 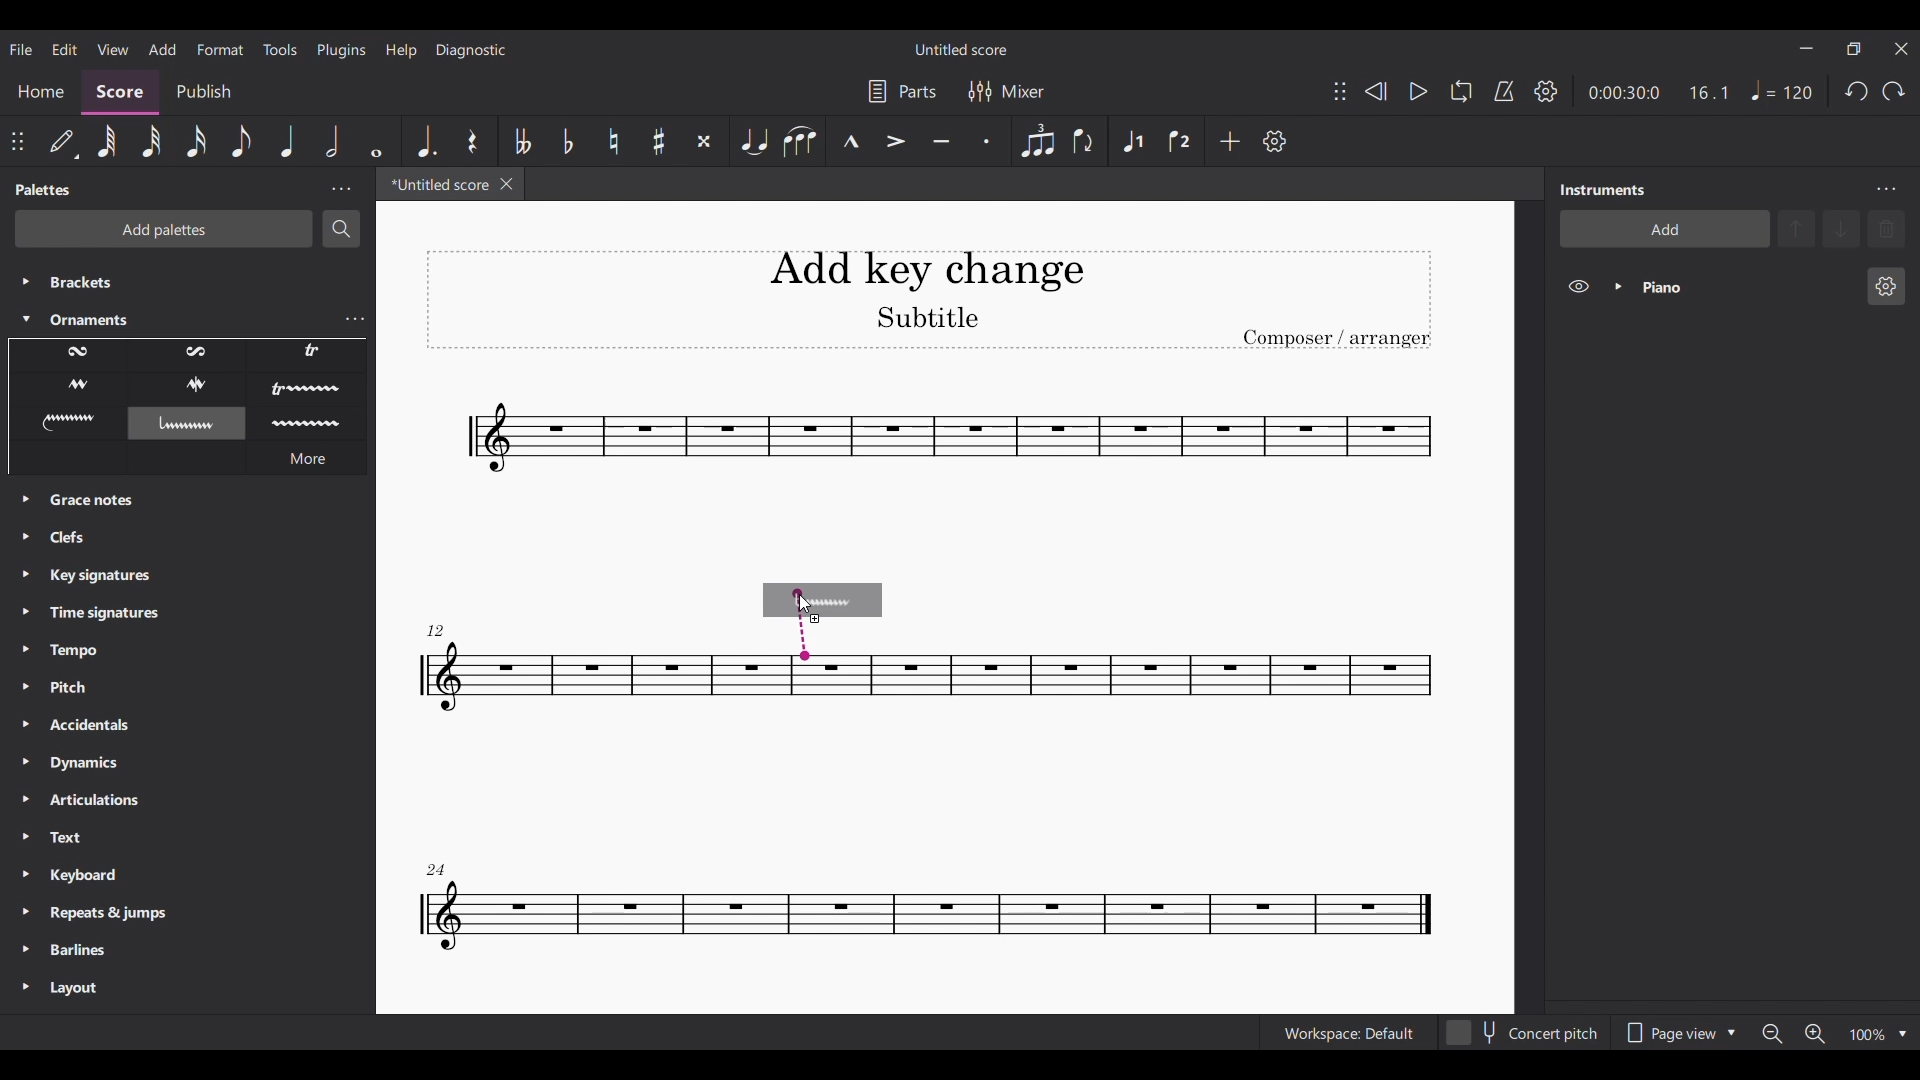 I want to click on Add, so click(x=1230, y=140).